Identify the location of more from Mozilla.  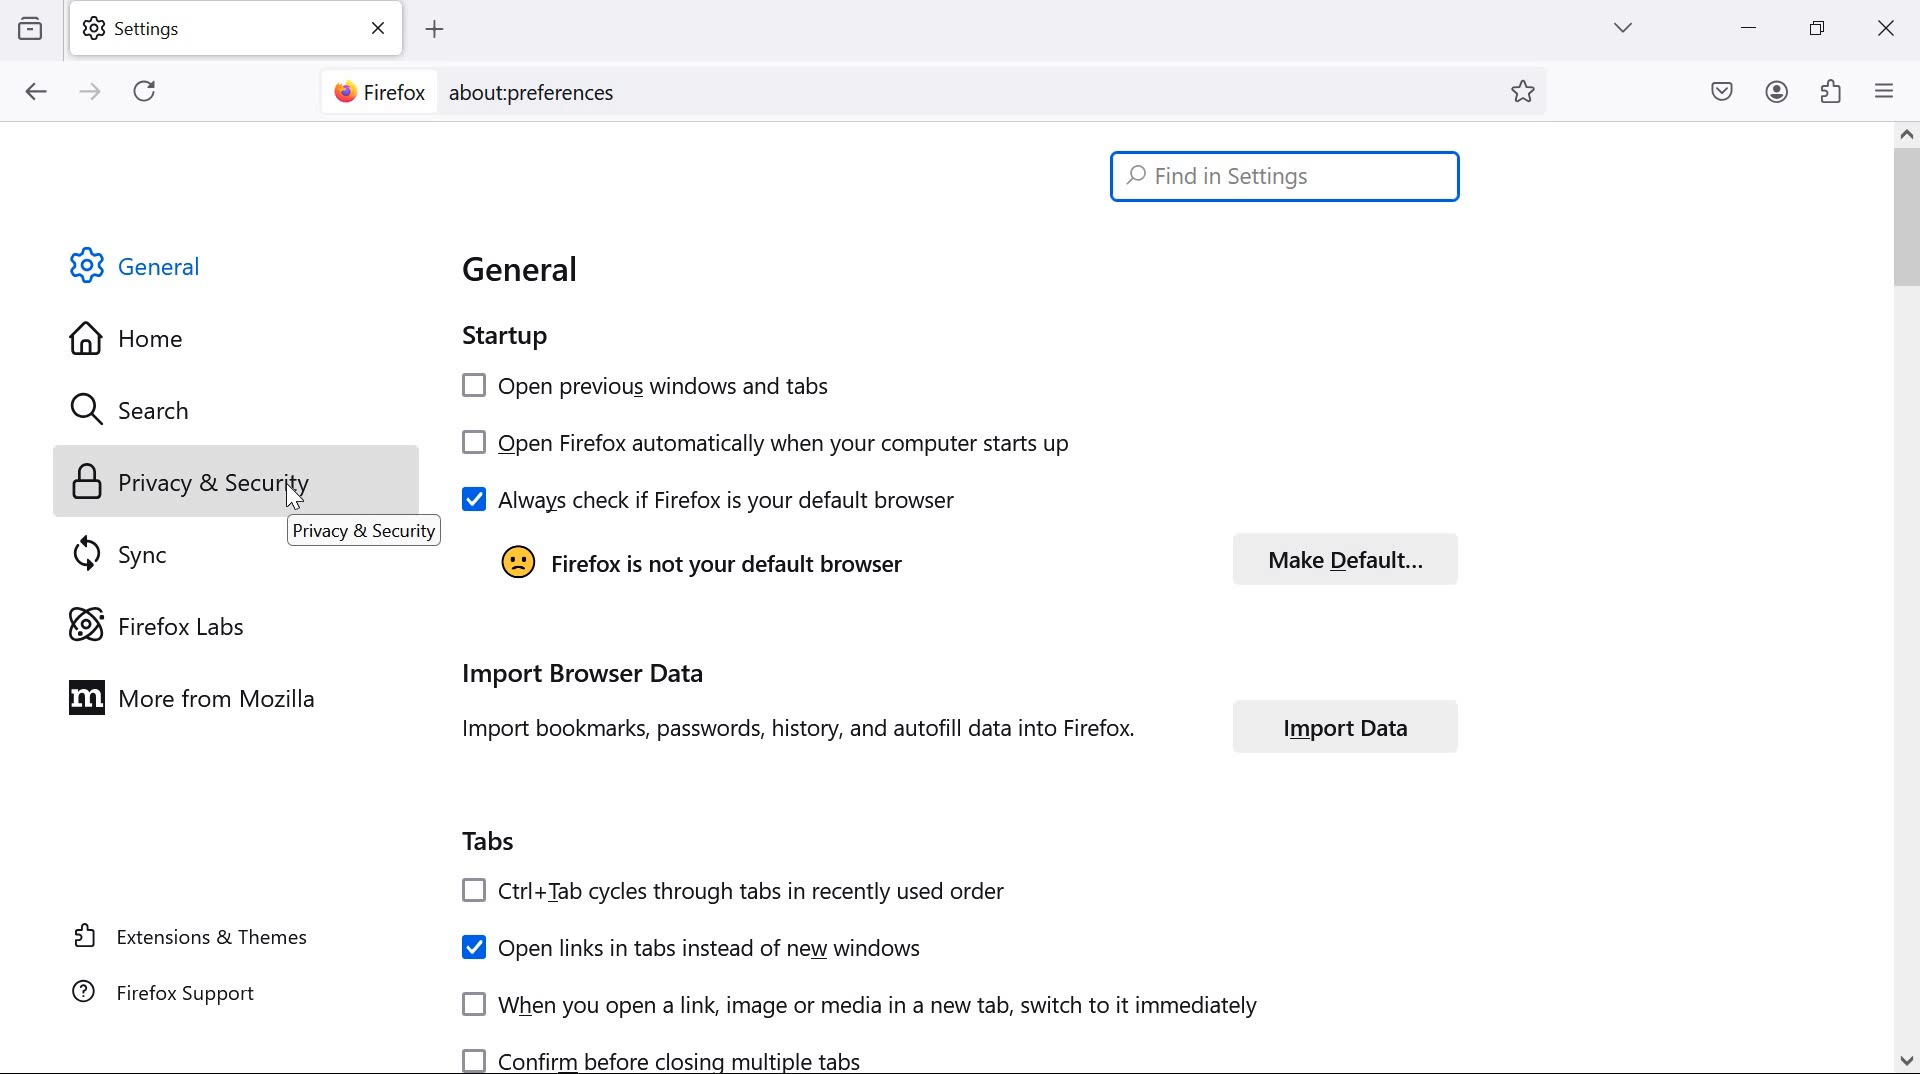
(203, 696).